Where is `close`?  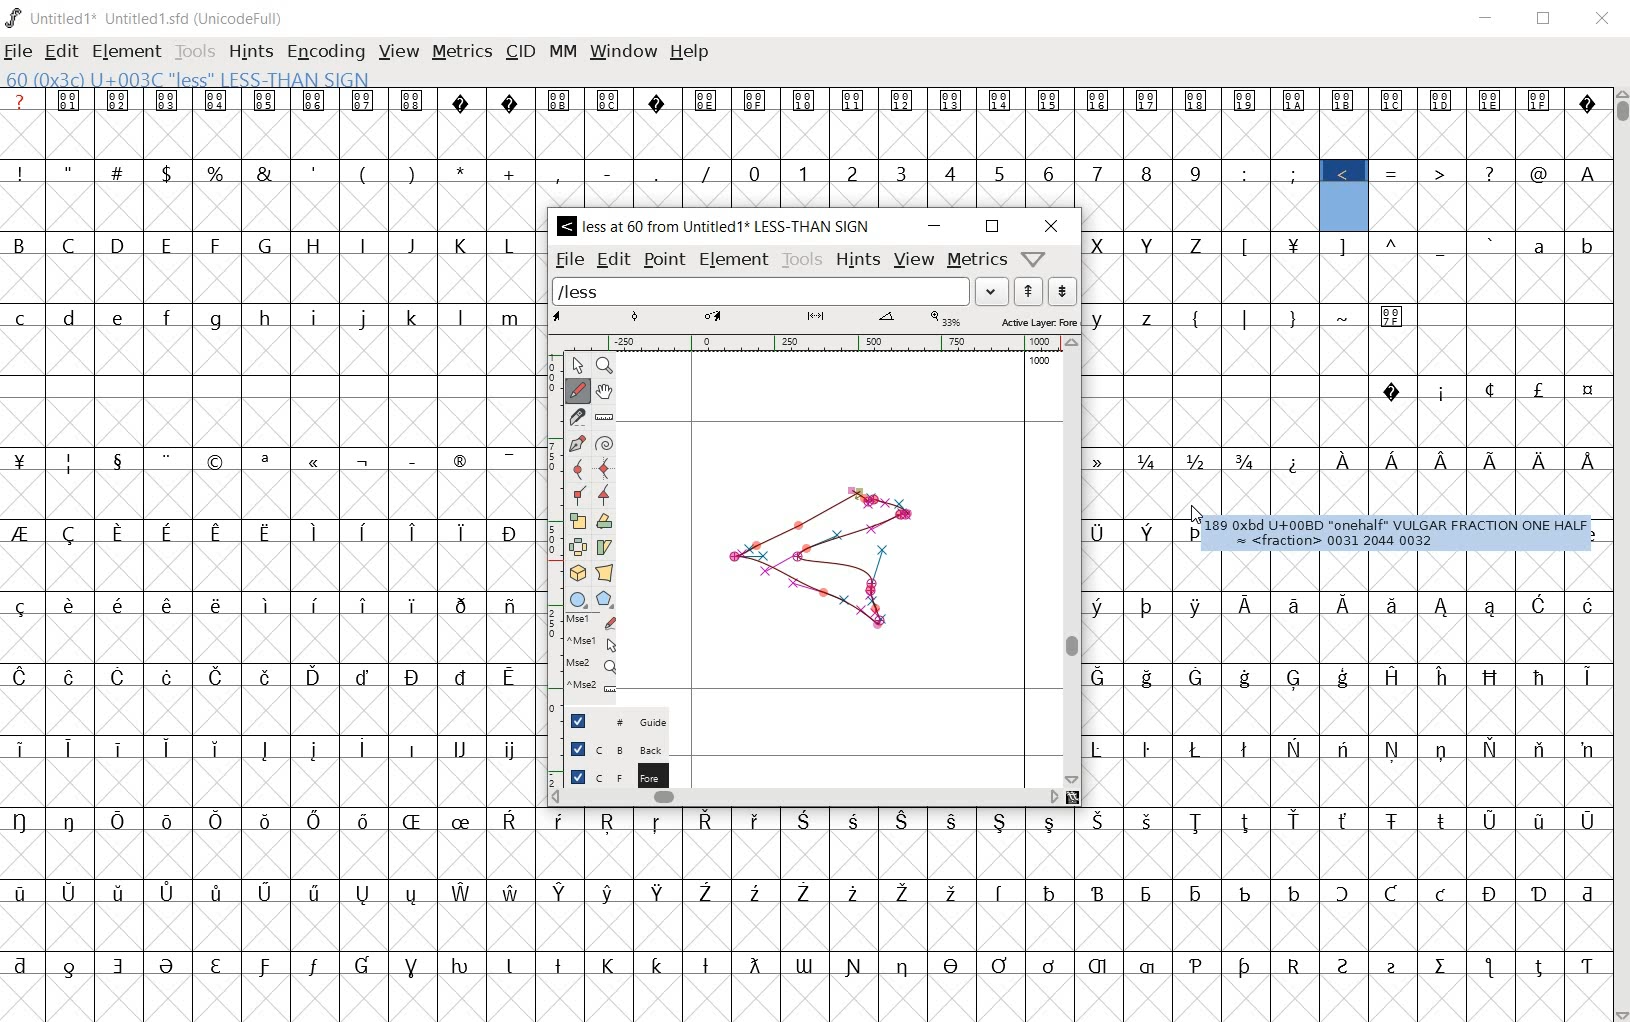 close is located at coordinates (1604, 20).